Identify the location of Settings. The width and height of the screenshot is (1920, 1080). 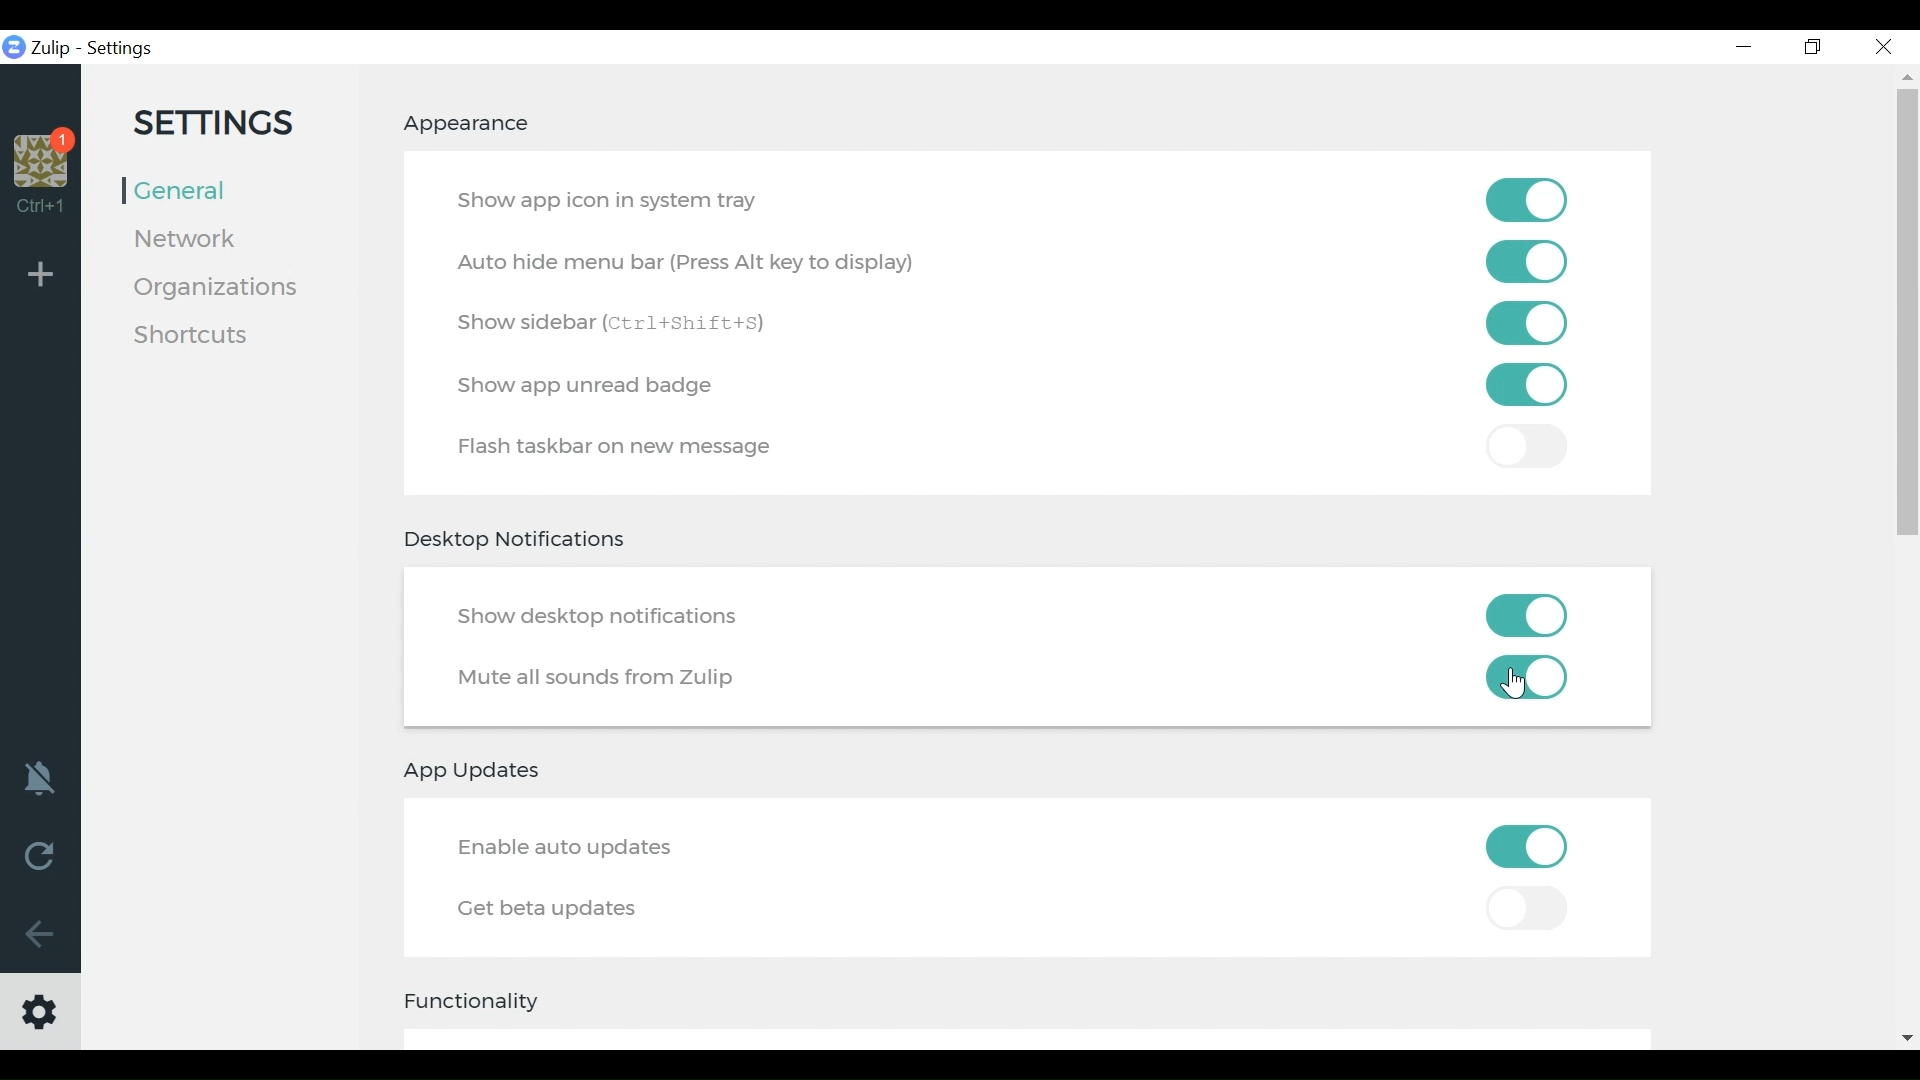
(220, 123).